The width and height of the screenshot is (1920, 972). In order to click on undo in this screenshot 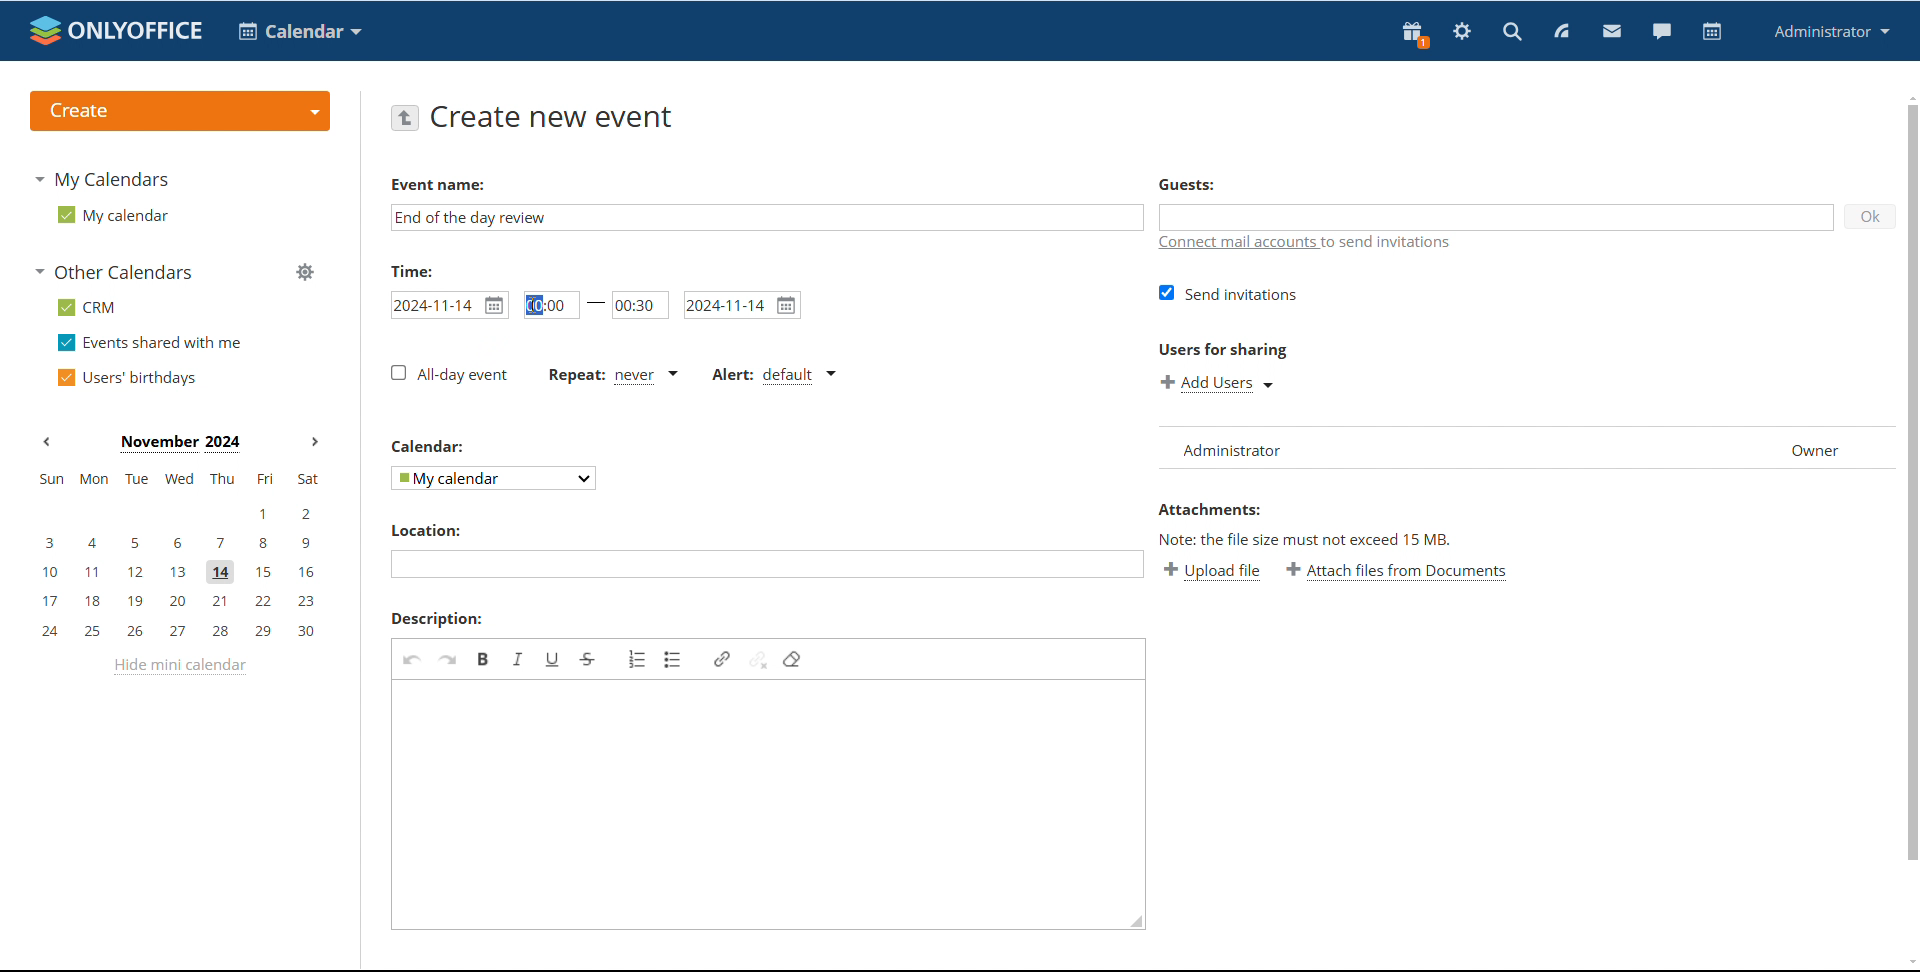, I will do `click(412, 659)`.